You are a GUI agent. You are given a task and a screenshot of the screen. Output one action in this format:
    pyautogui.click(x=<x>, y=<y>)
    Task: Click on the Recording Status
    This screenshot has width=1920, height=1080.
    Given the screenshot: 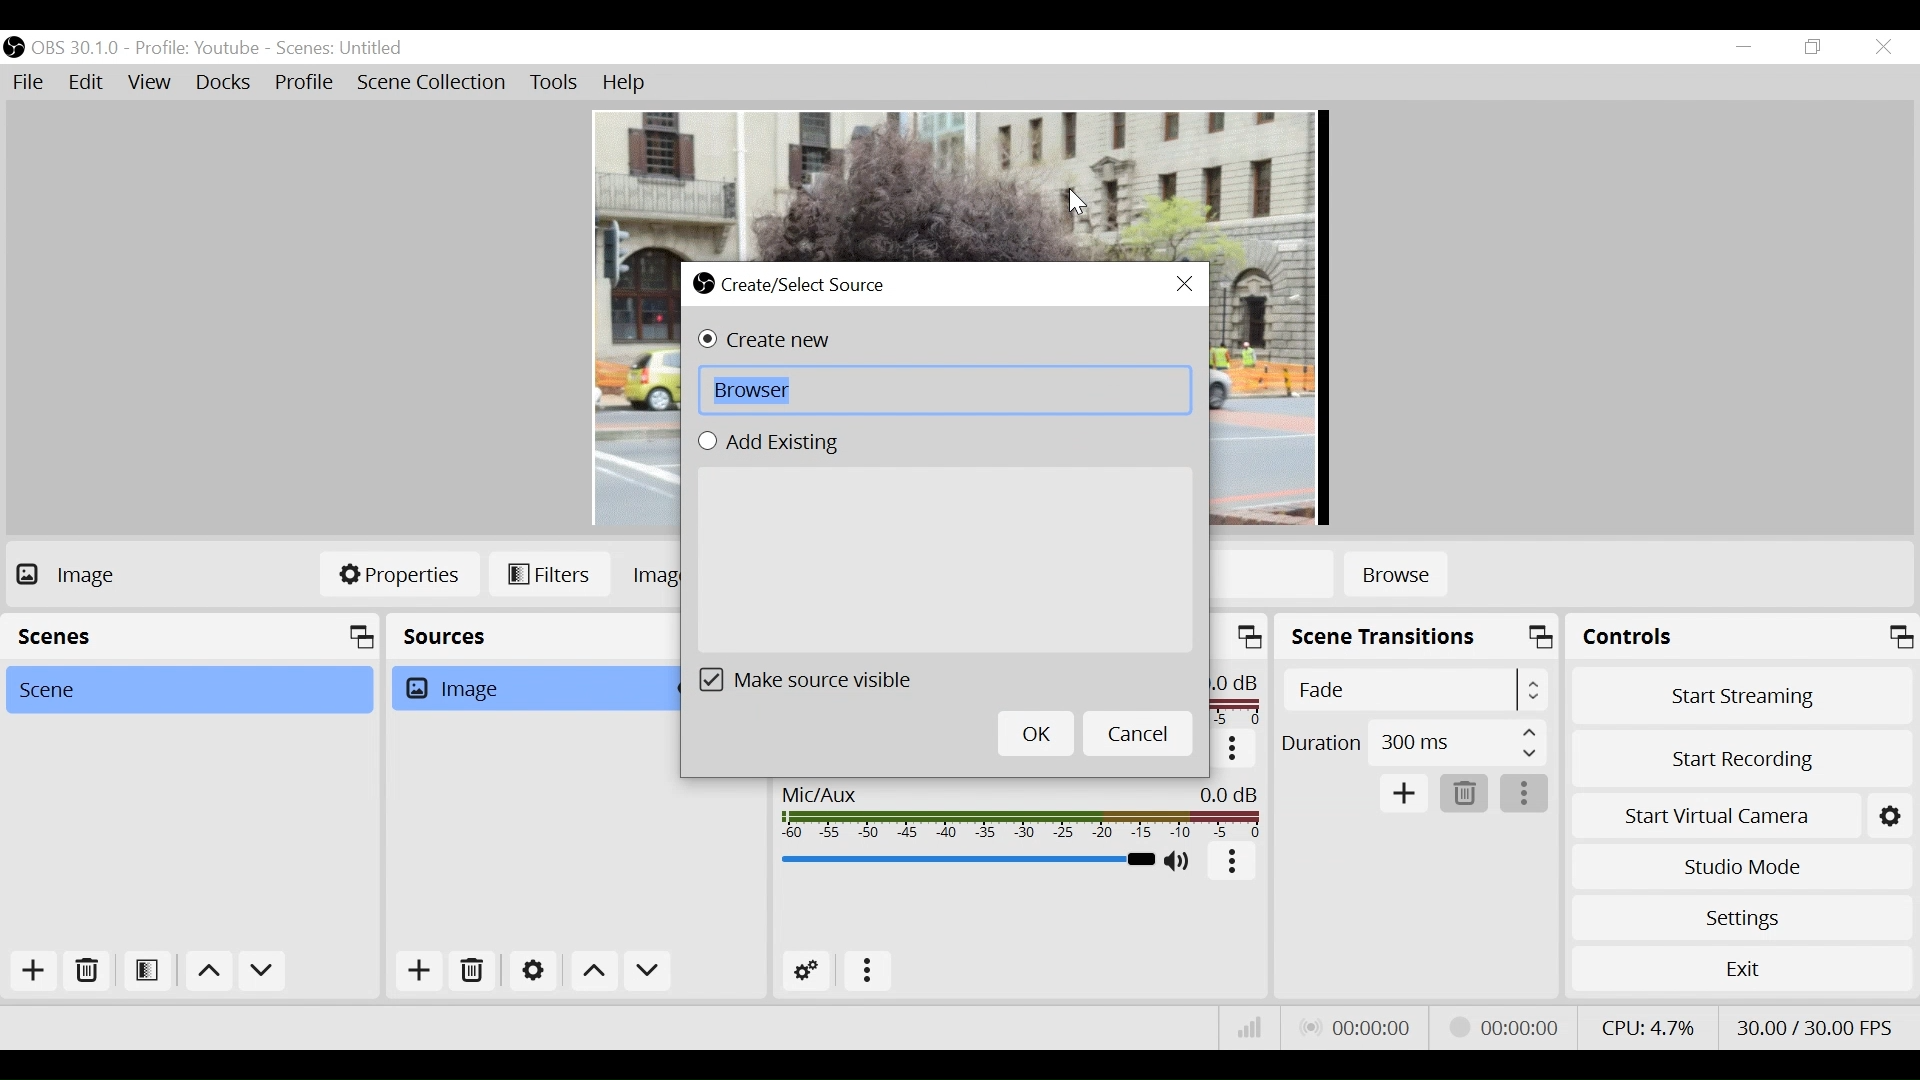 What is the action you would take?
    pyautogui.click(x=1504, y=1027)
    